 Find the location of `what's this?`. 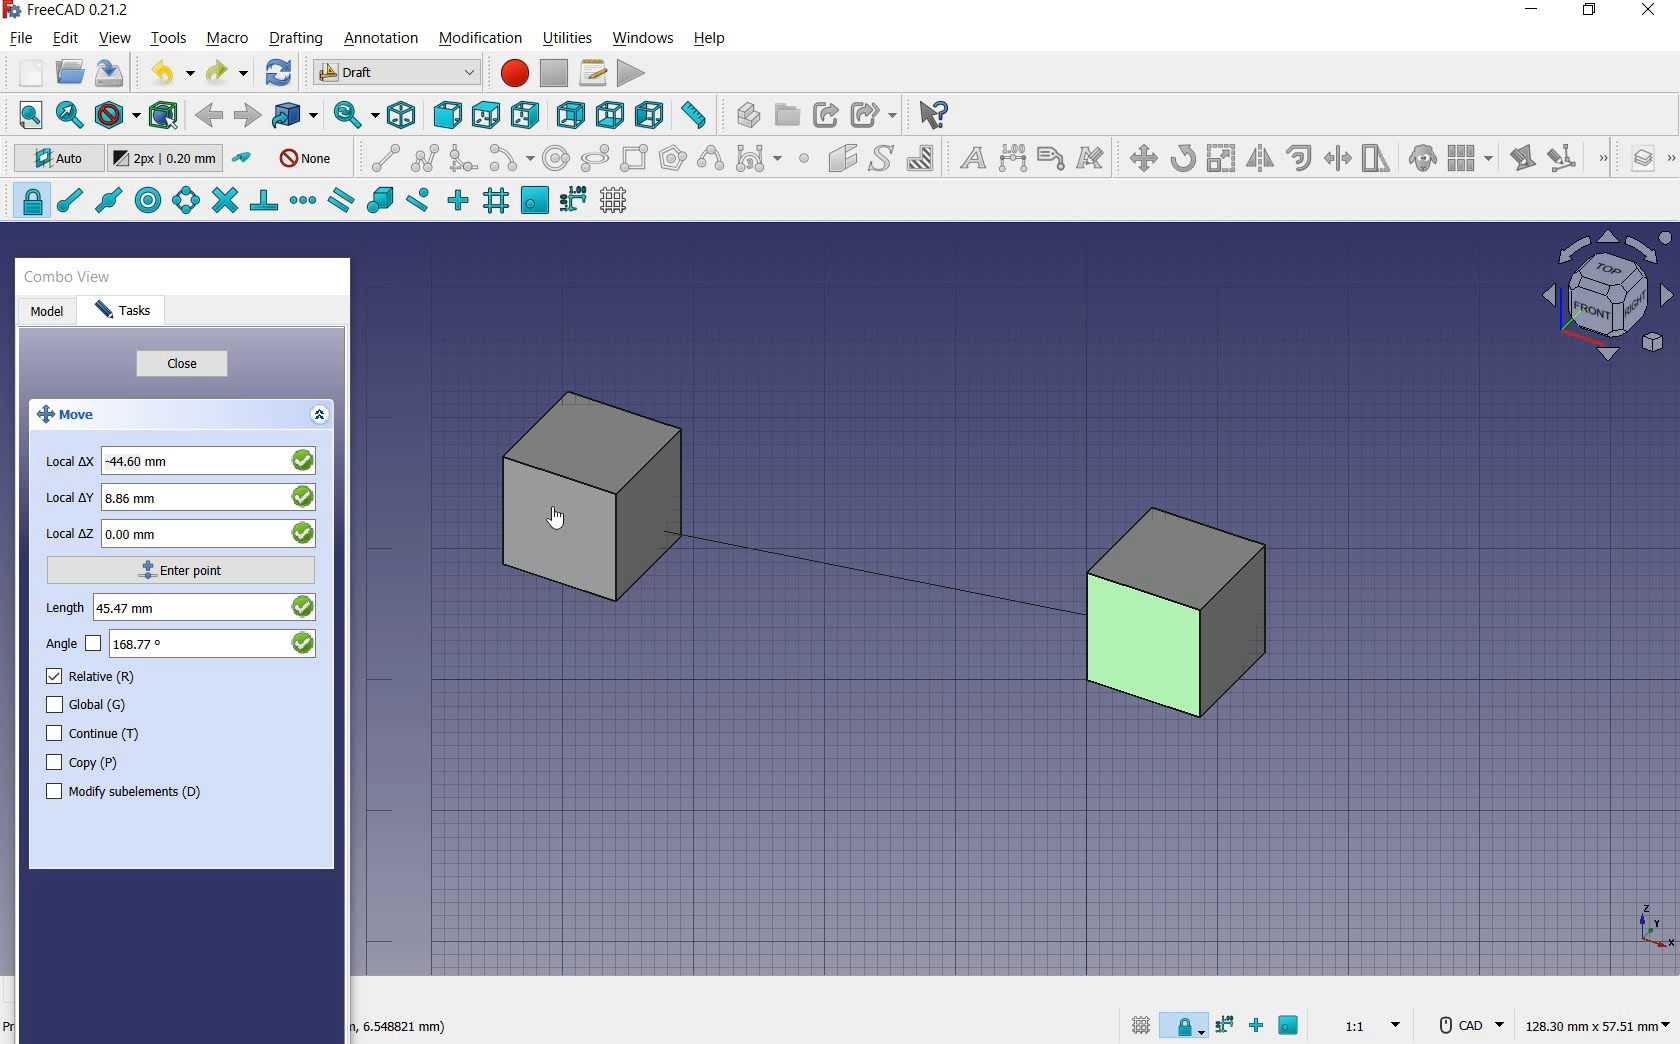

what's this? is located at coordinates (931, 115).